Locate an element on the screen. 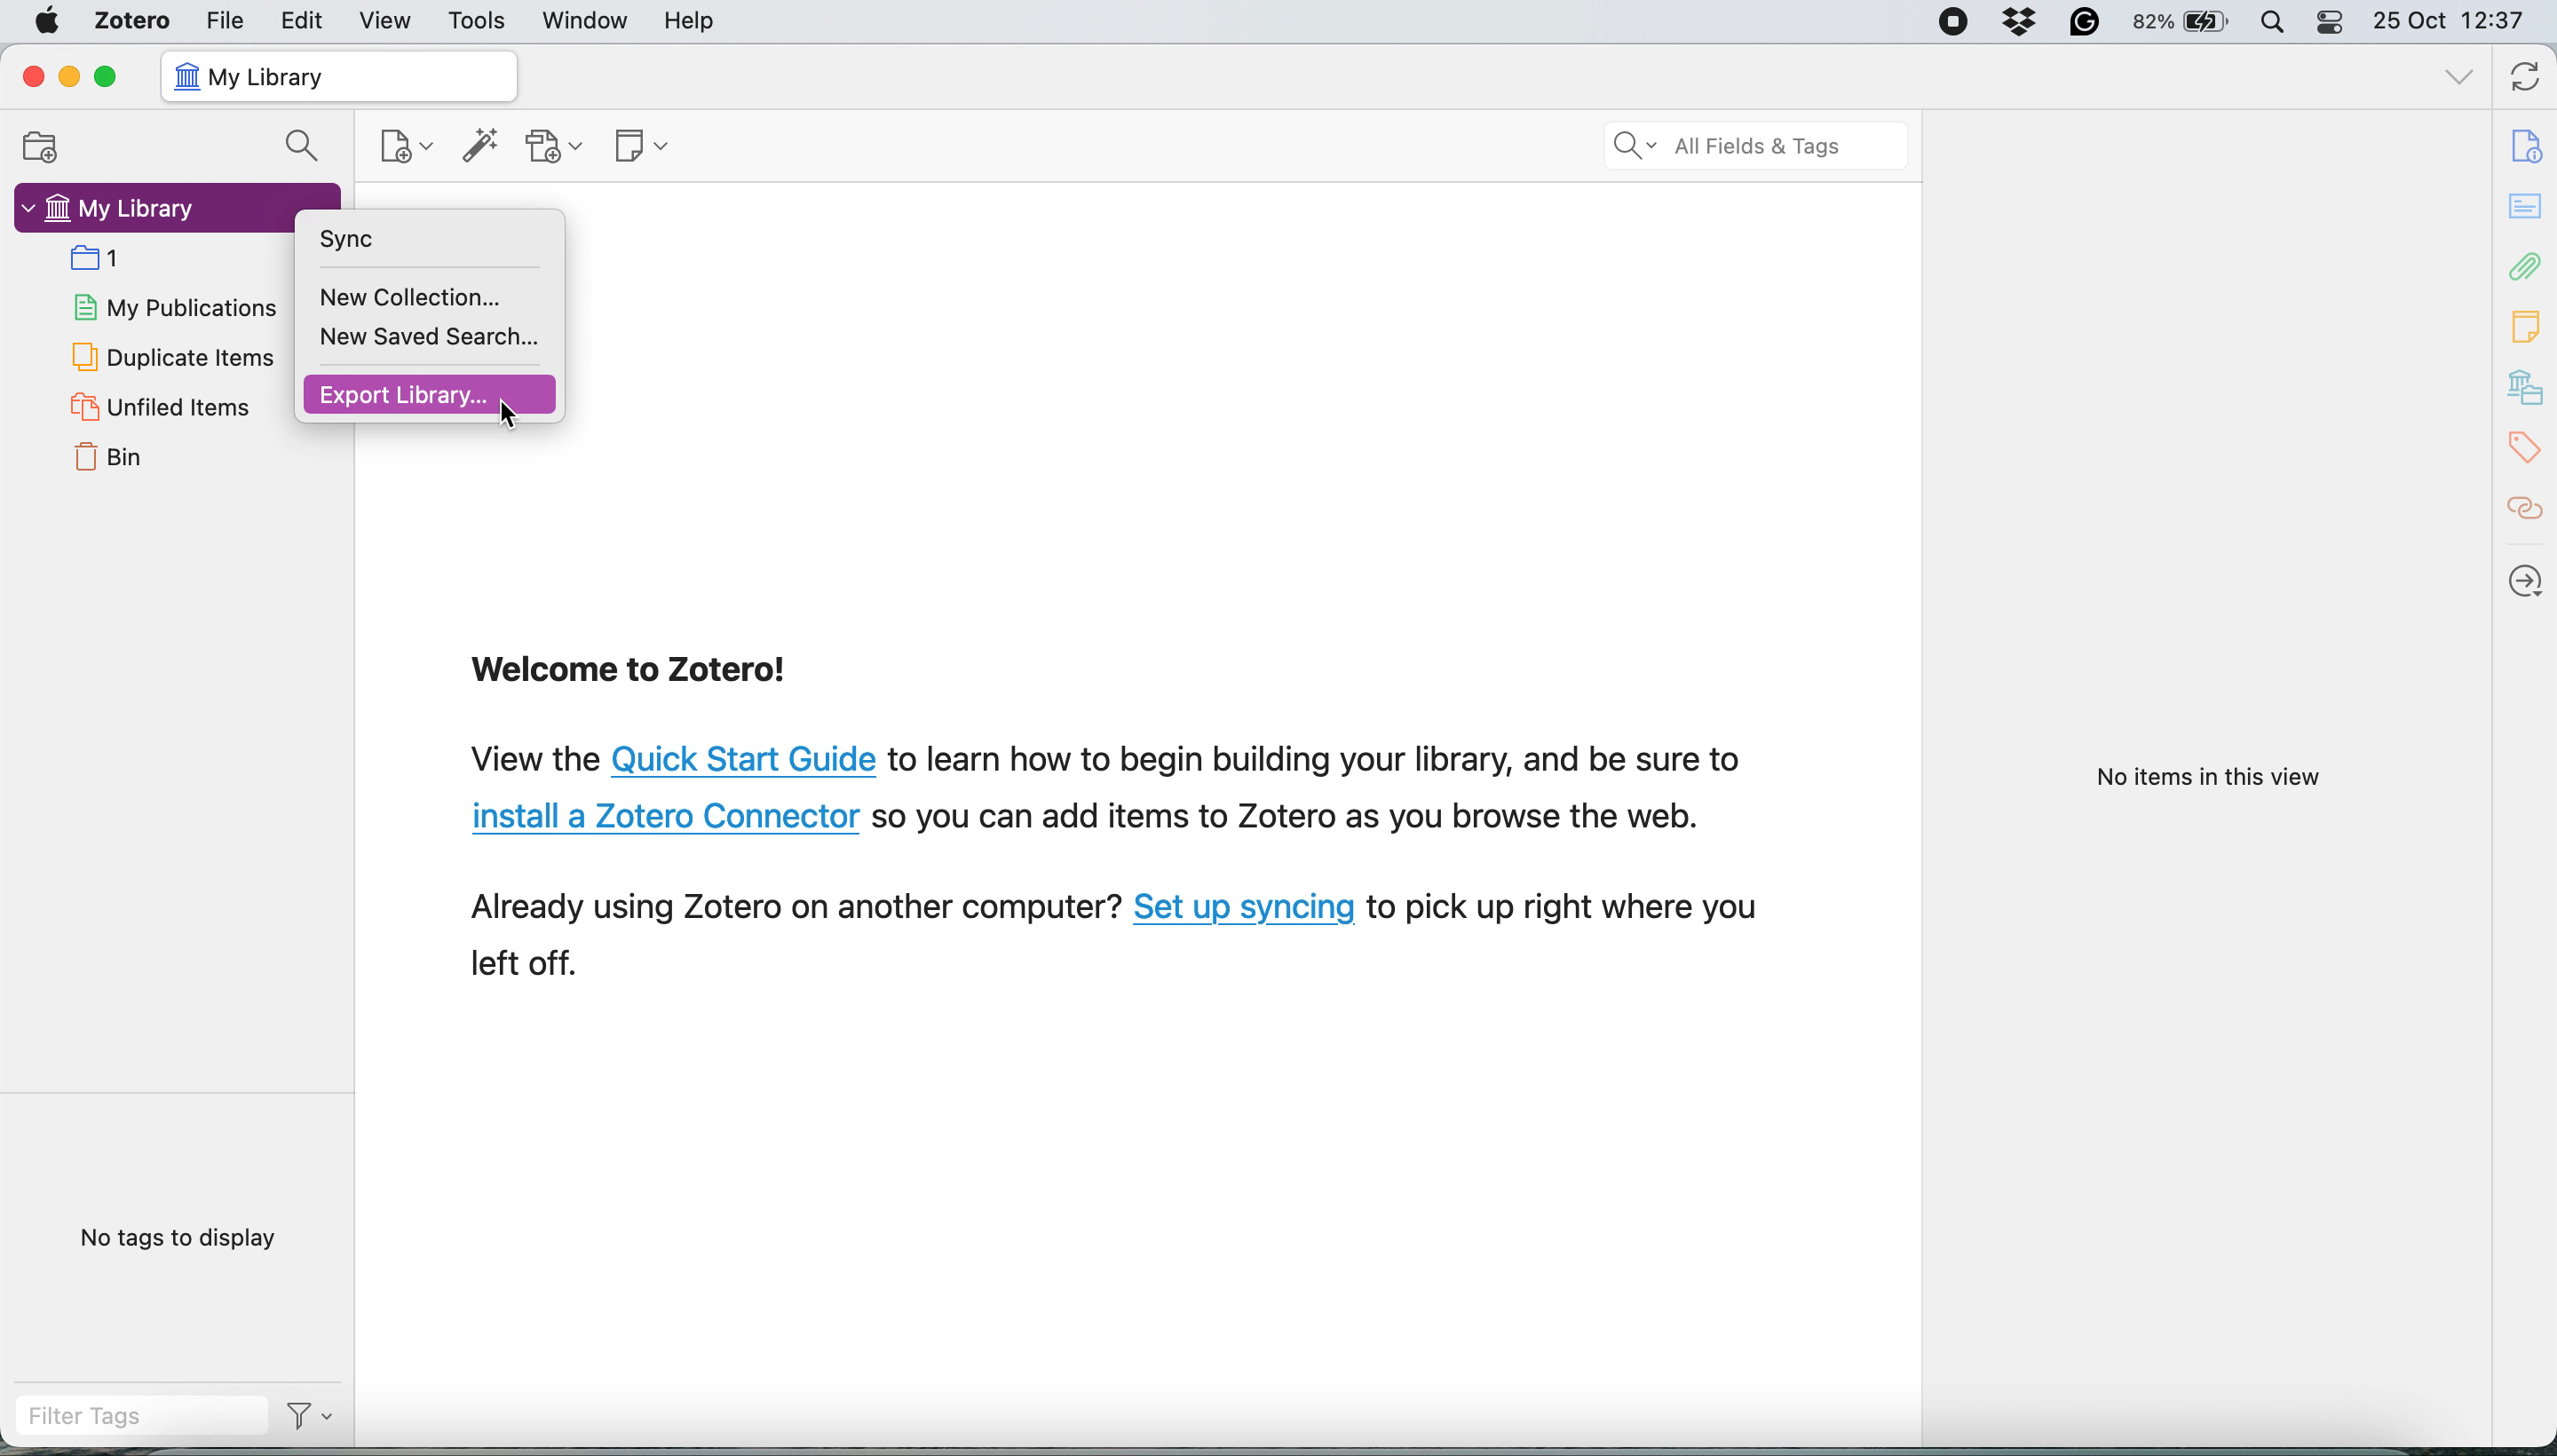 This screenshot has height=1456, width=2557. Welcome to Zotero! is located at coordinates (644, 672).